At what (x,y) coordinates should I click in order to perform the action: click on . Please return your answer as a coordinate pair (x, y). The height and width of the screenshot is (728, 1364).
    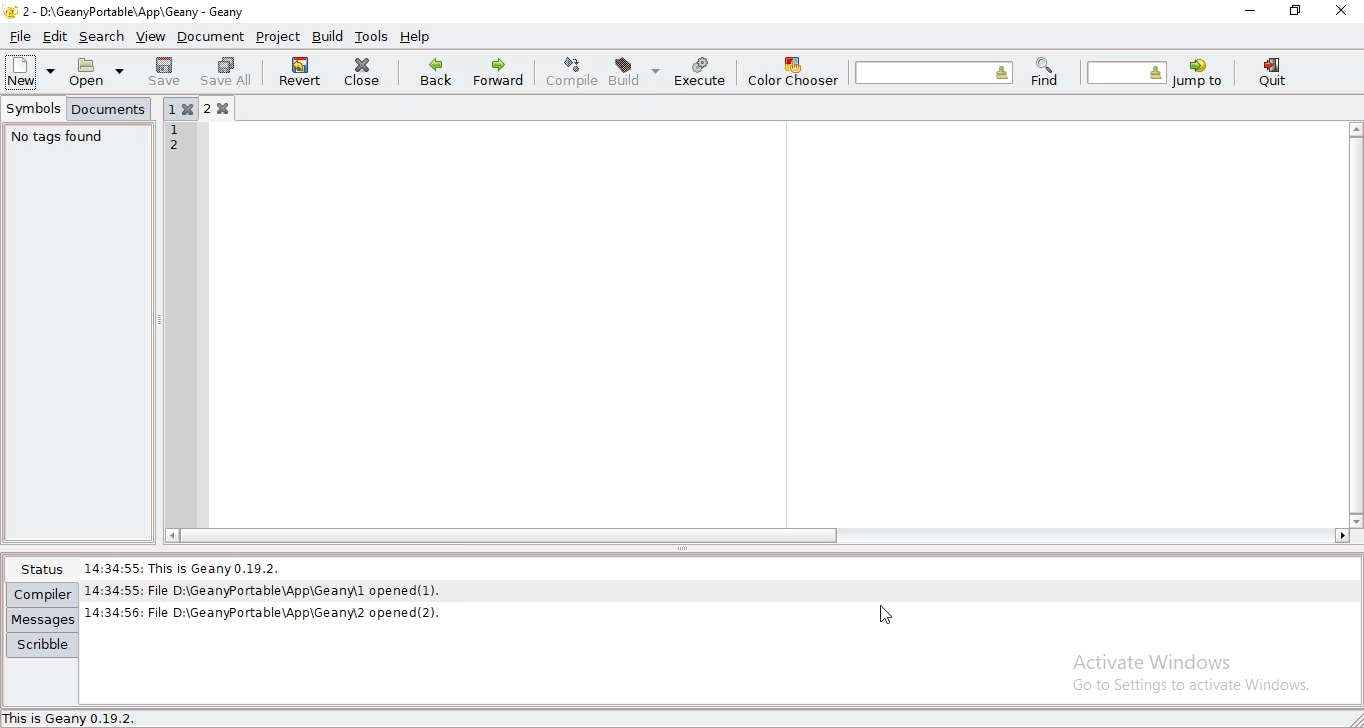
    Looking at the image, I should click on (177, 108).